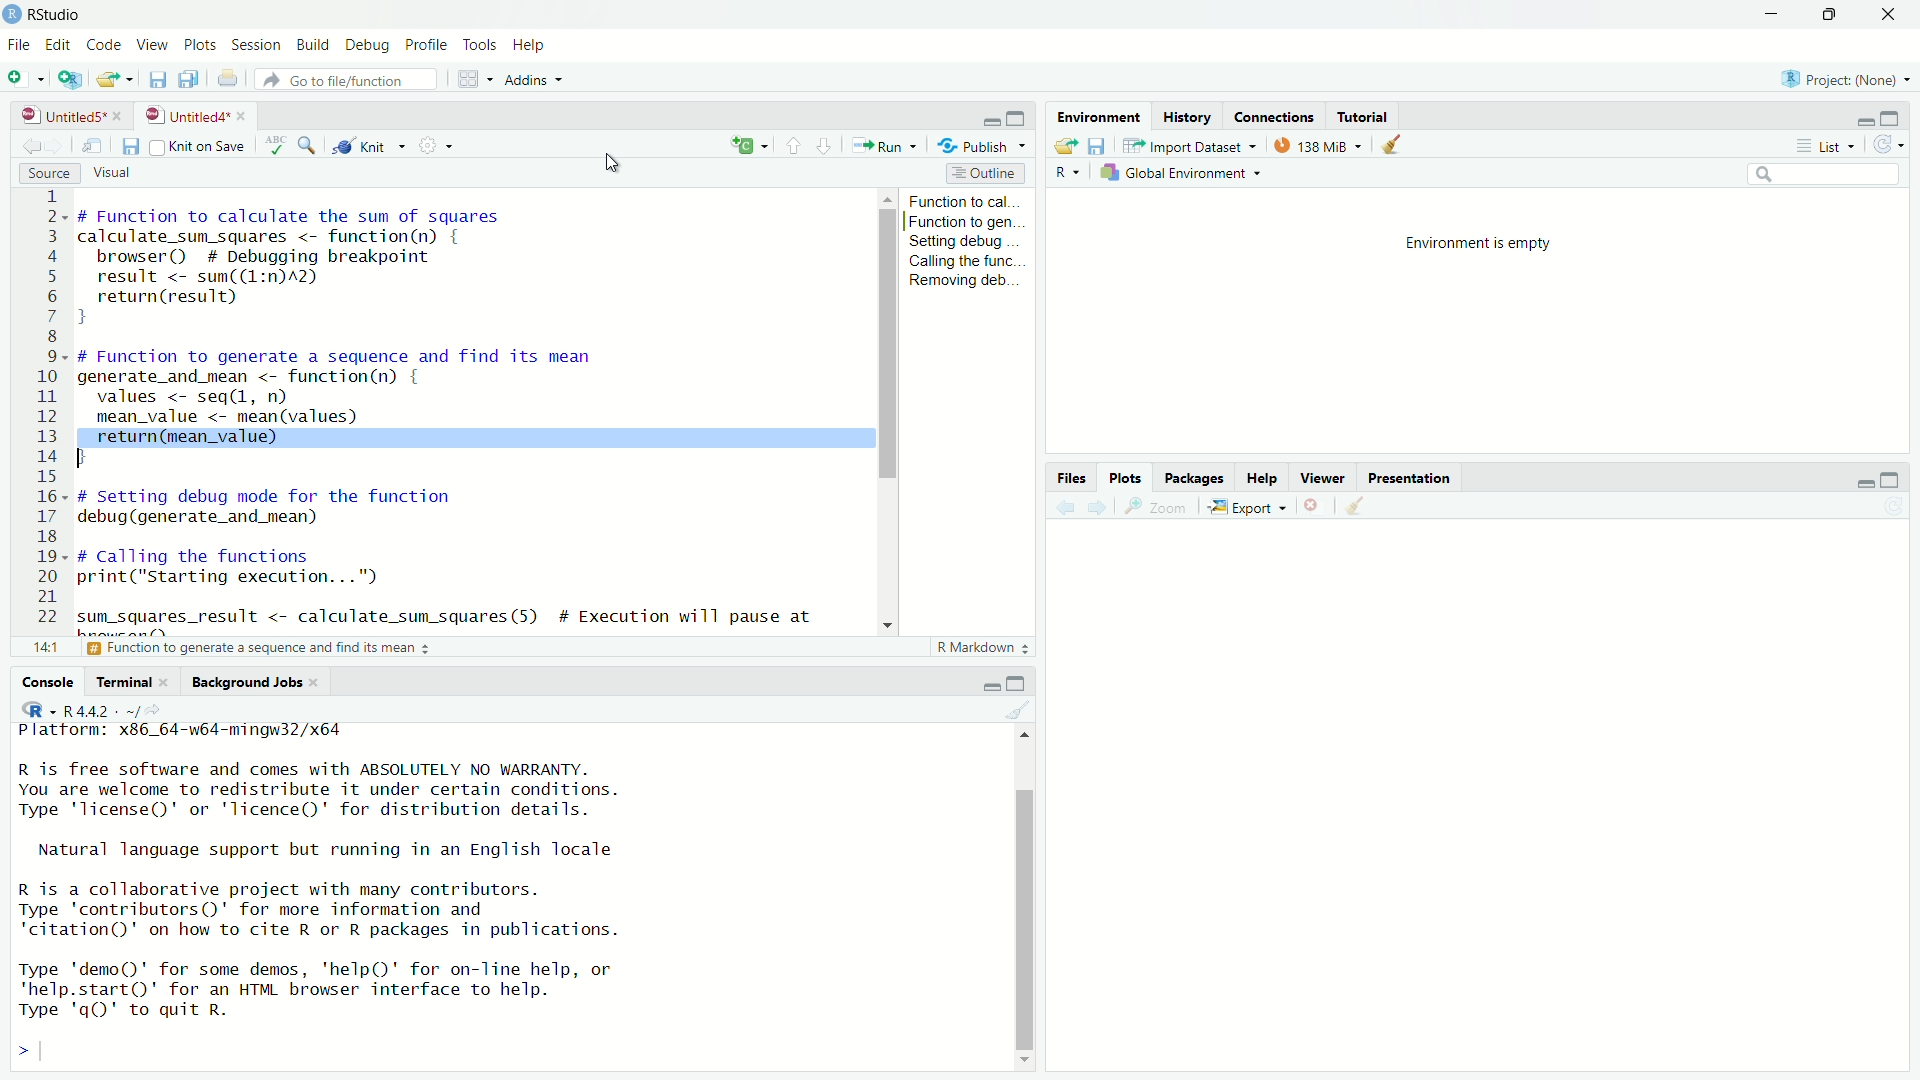 This screenshot has width=1920, height=1080. I want to click on new file, so click(25, 79).